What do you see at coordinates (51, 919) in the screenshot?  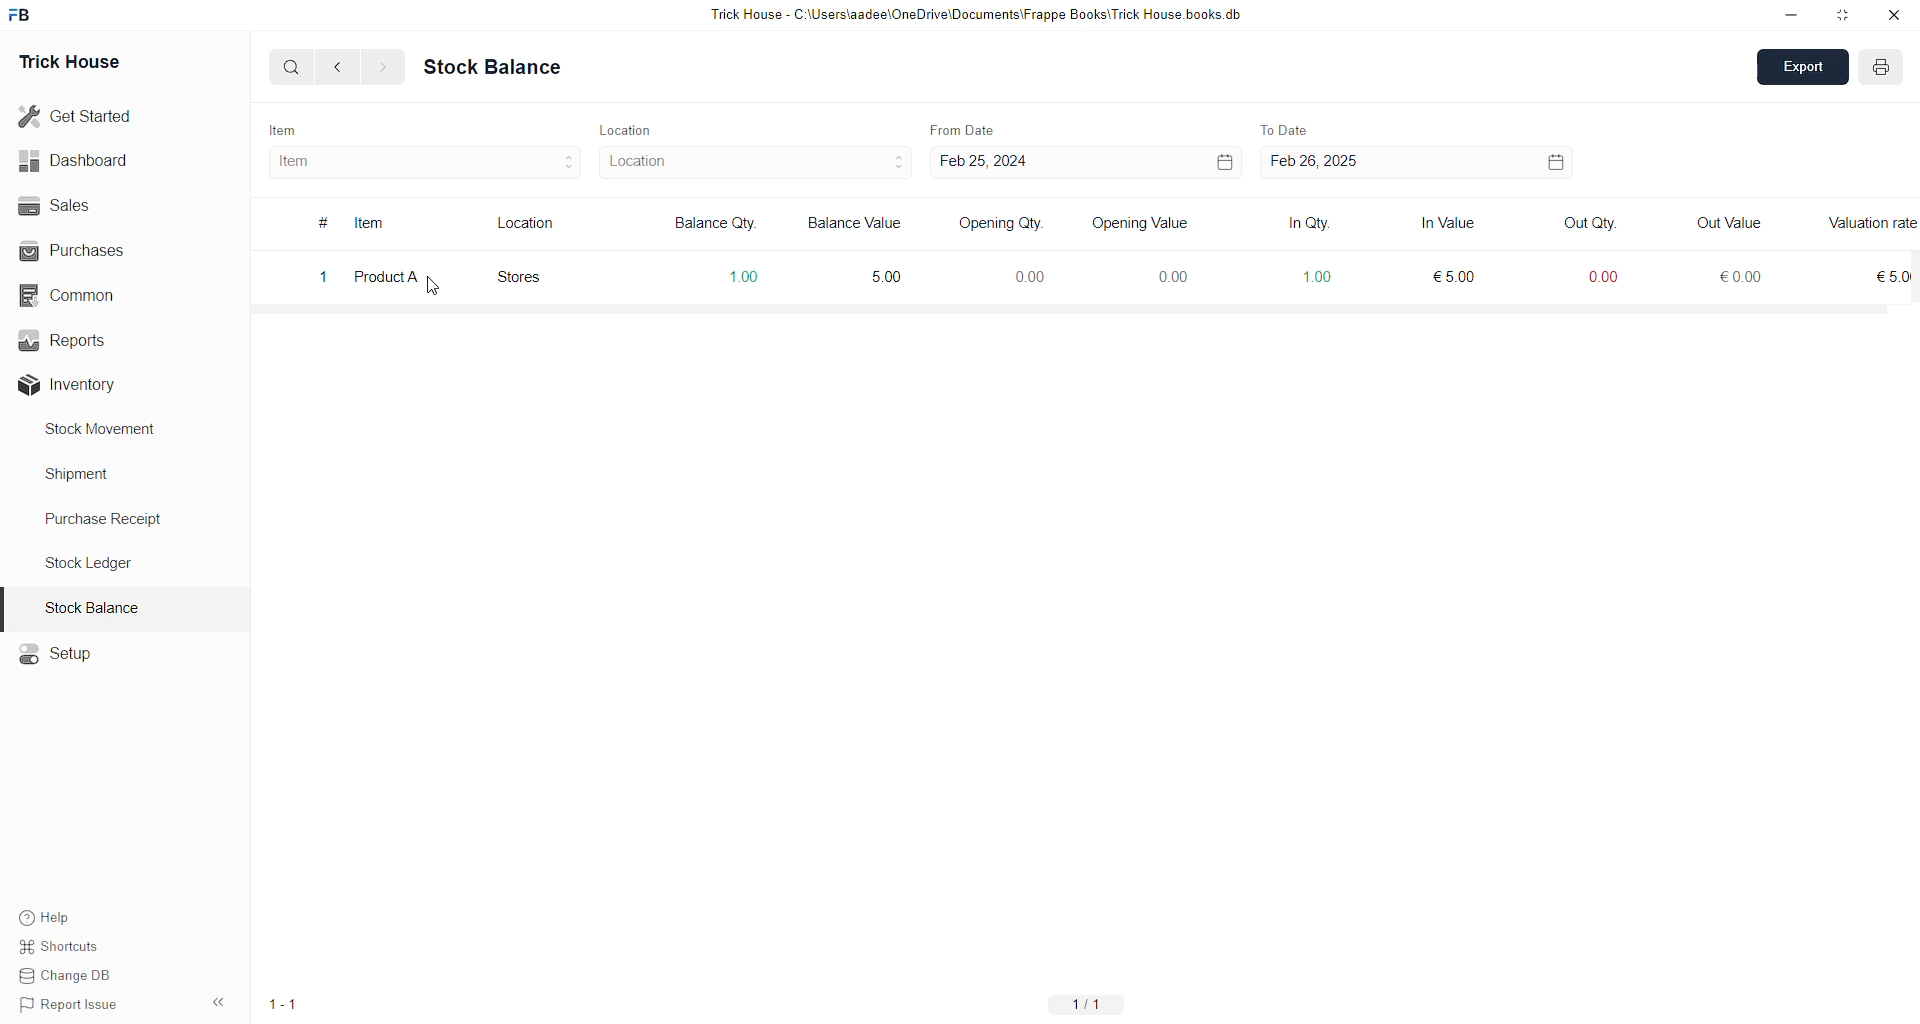 I see `Help` at bounding box center [51, 919].